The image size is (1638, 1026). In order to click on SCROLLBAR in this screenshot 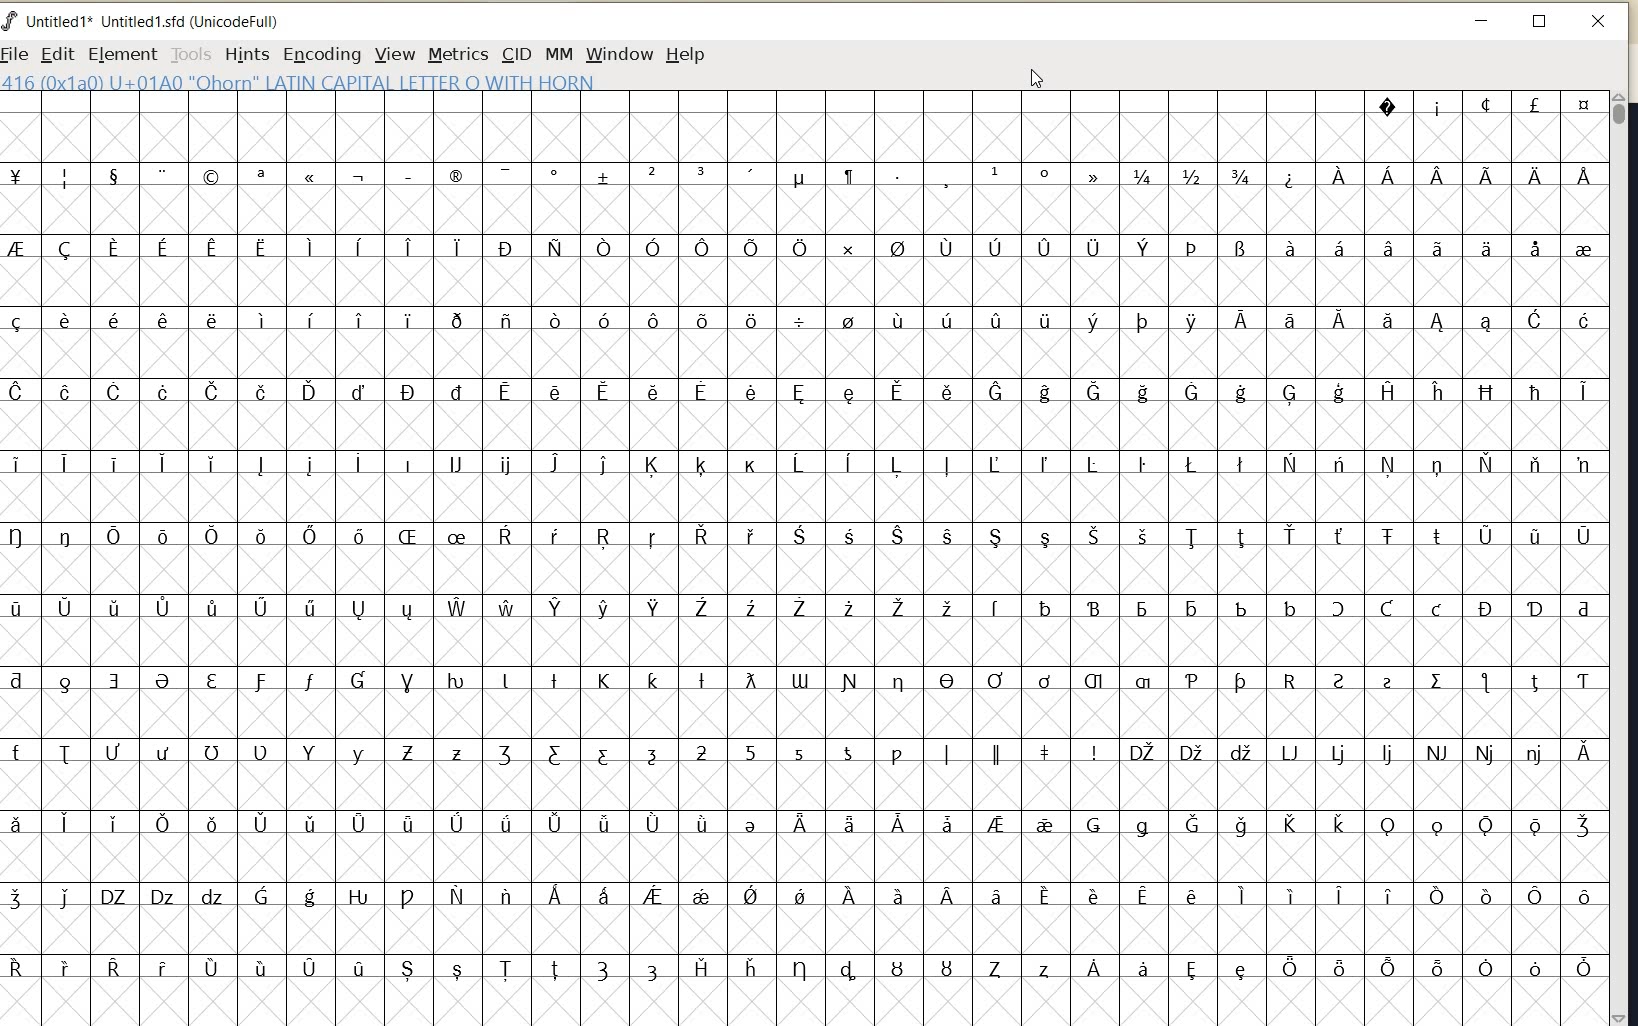, I will do `click(1622, 558)`.